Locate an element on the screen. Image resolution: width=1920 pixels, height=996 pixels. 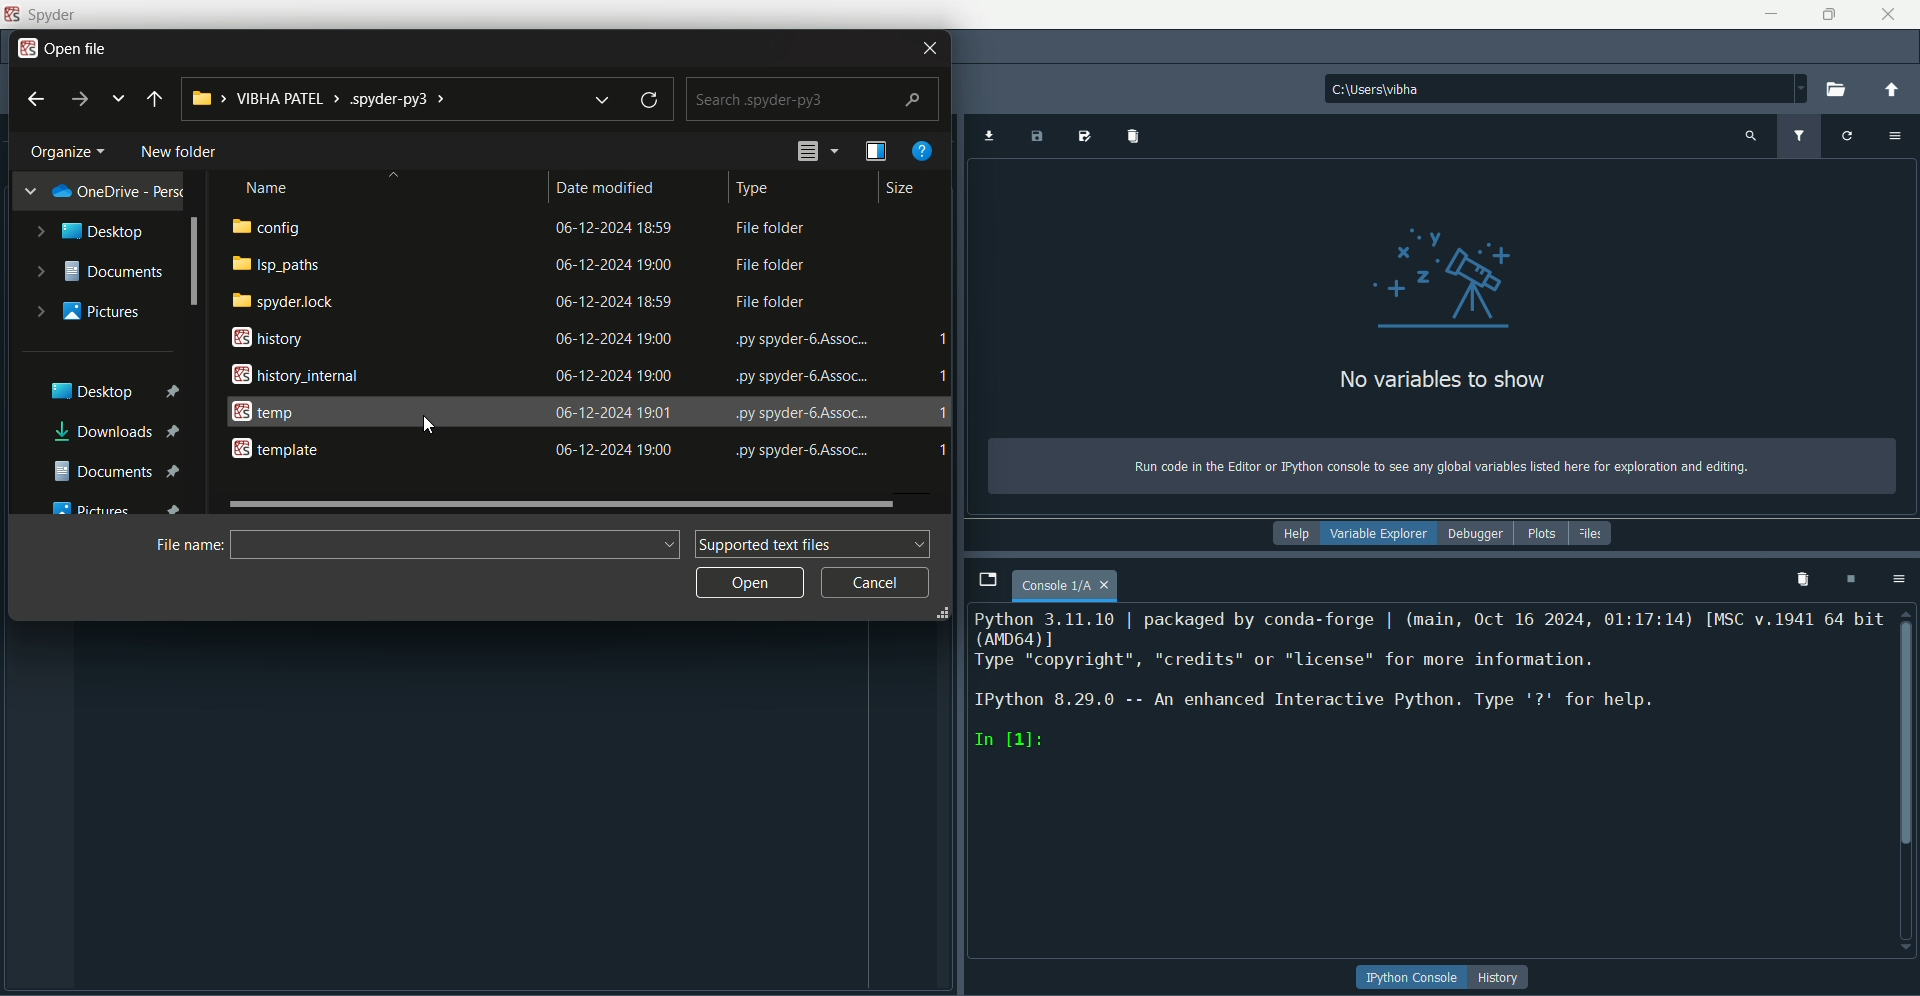
text is located at coordinates (801, 341).